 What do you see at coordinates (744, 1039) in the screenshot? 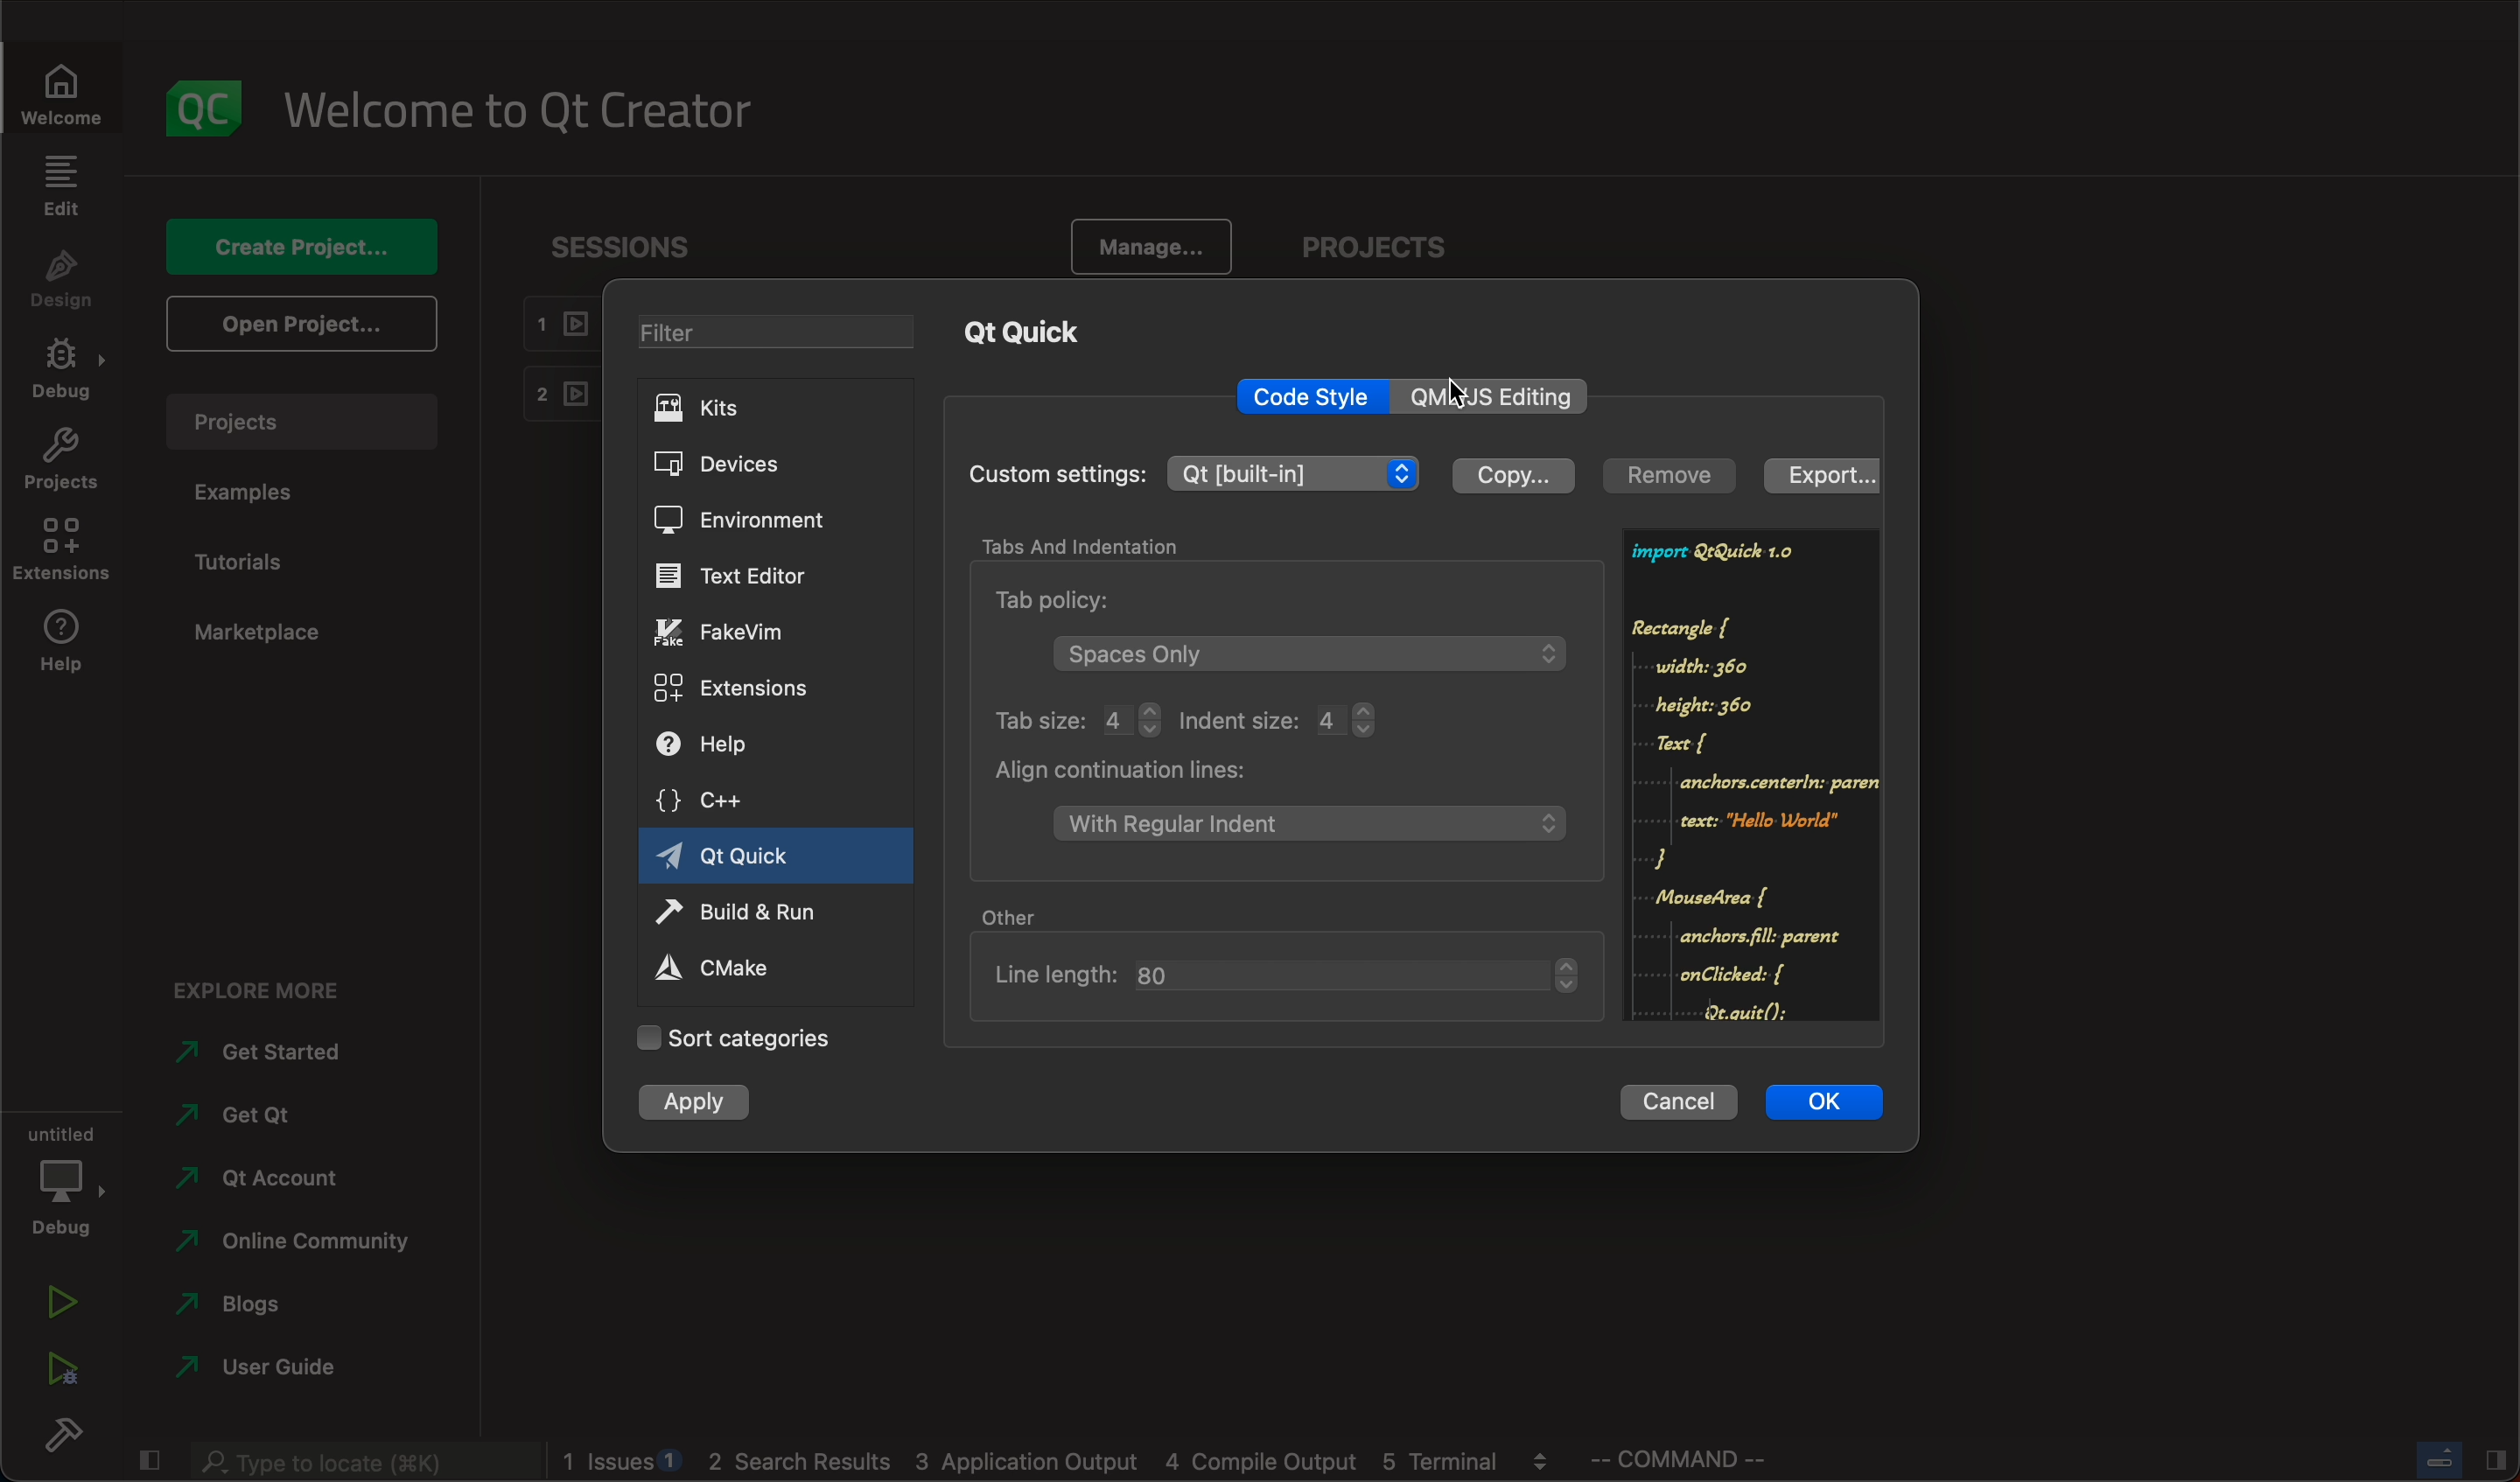
I see `categories` at bounding box center [744, 1039].